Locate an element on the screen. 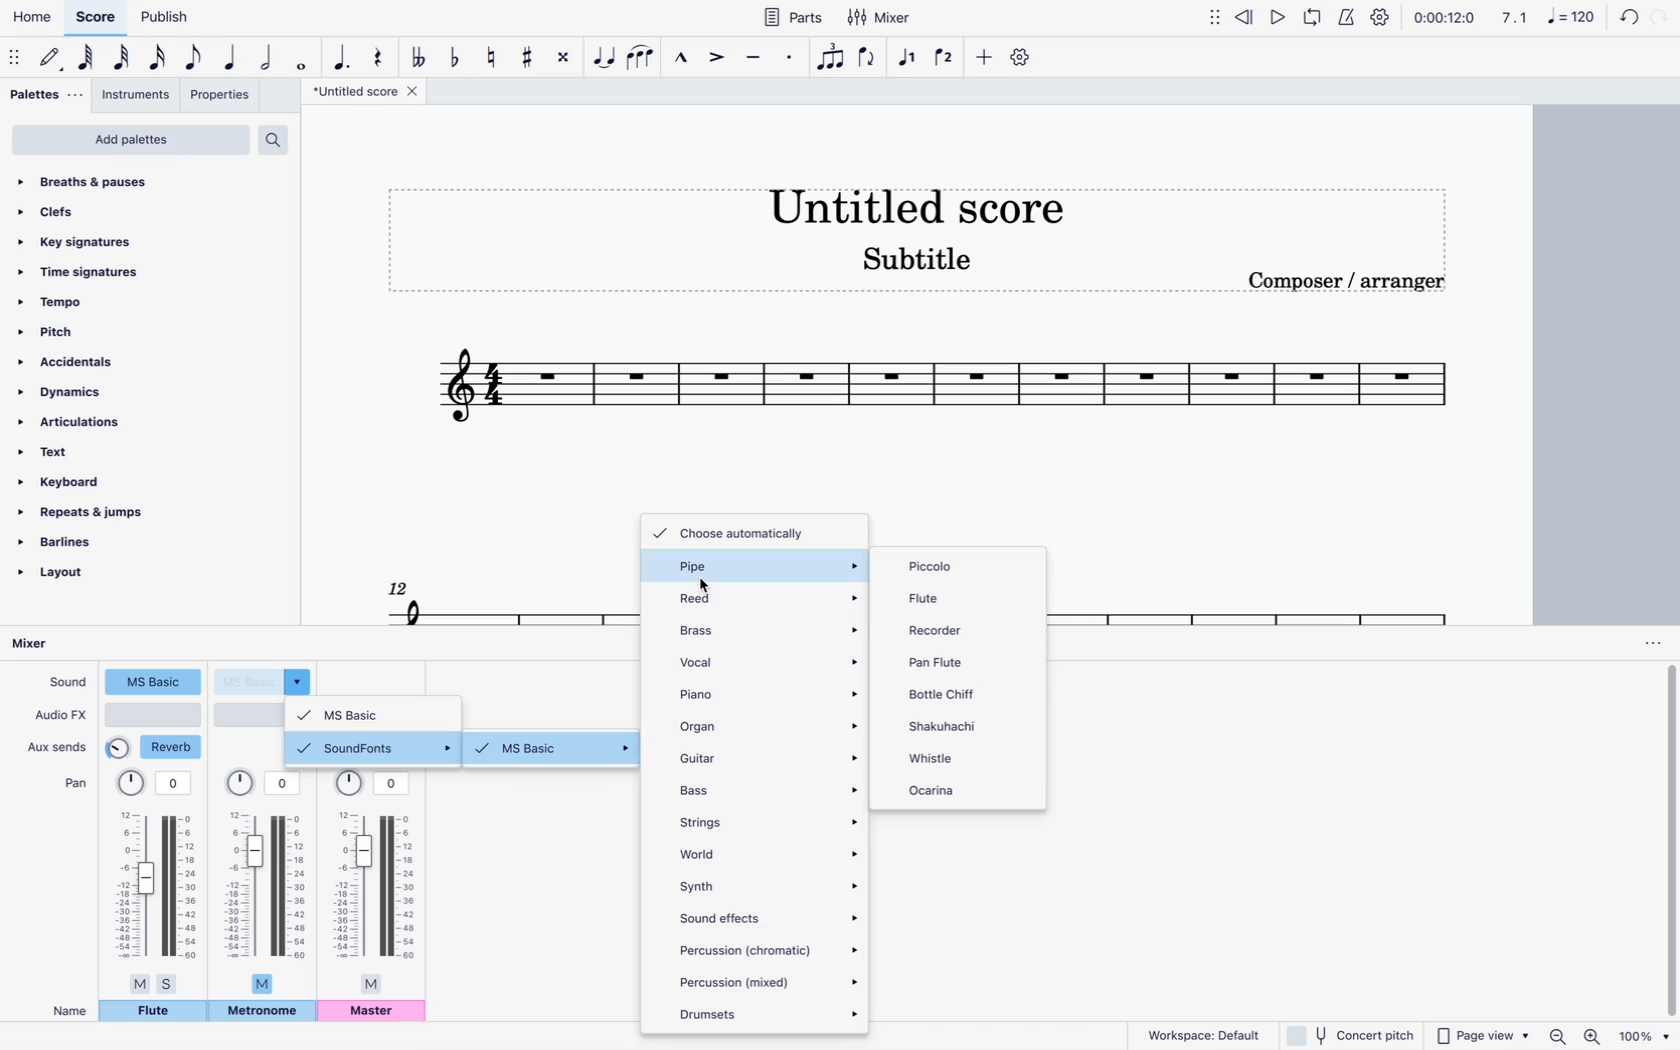 This screenshot has height=1050, width=1680. zoom in is located at coordinates (1592, 1035).